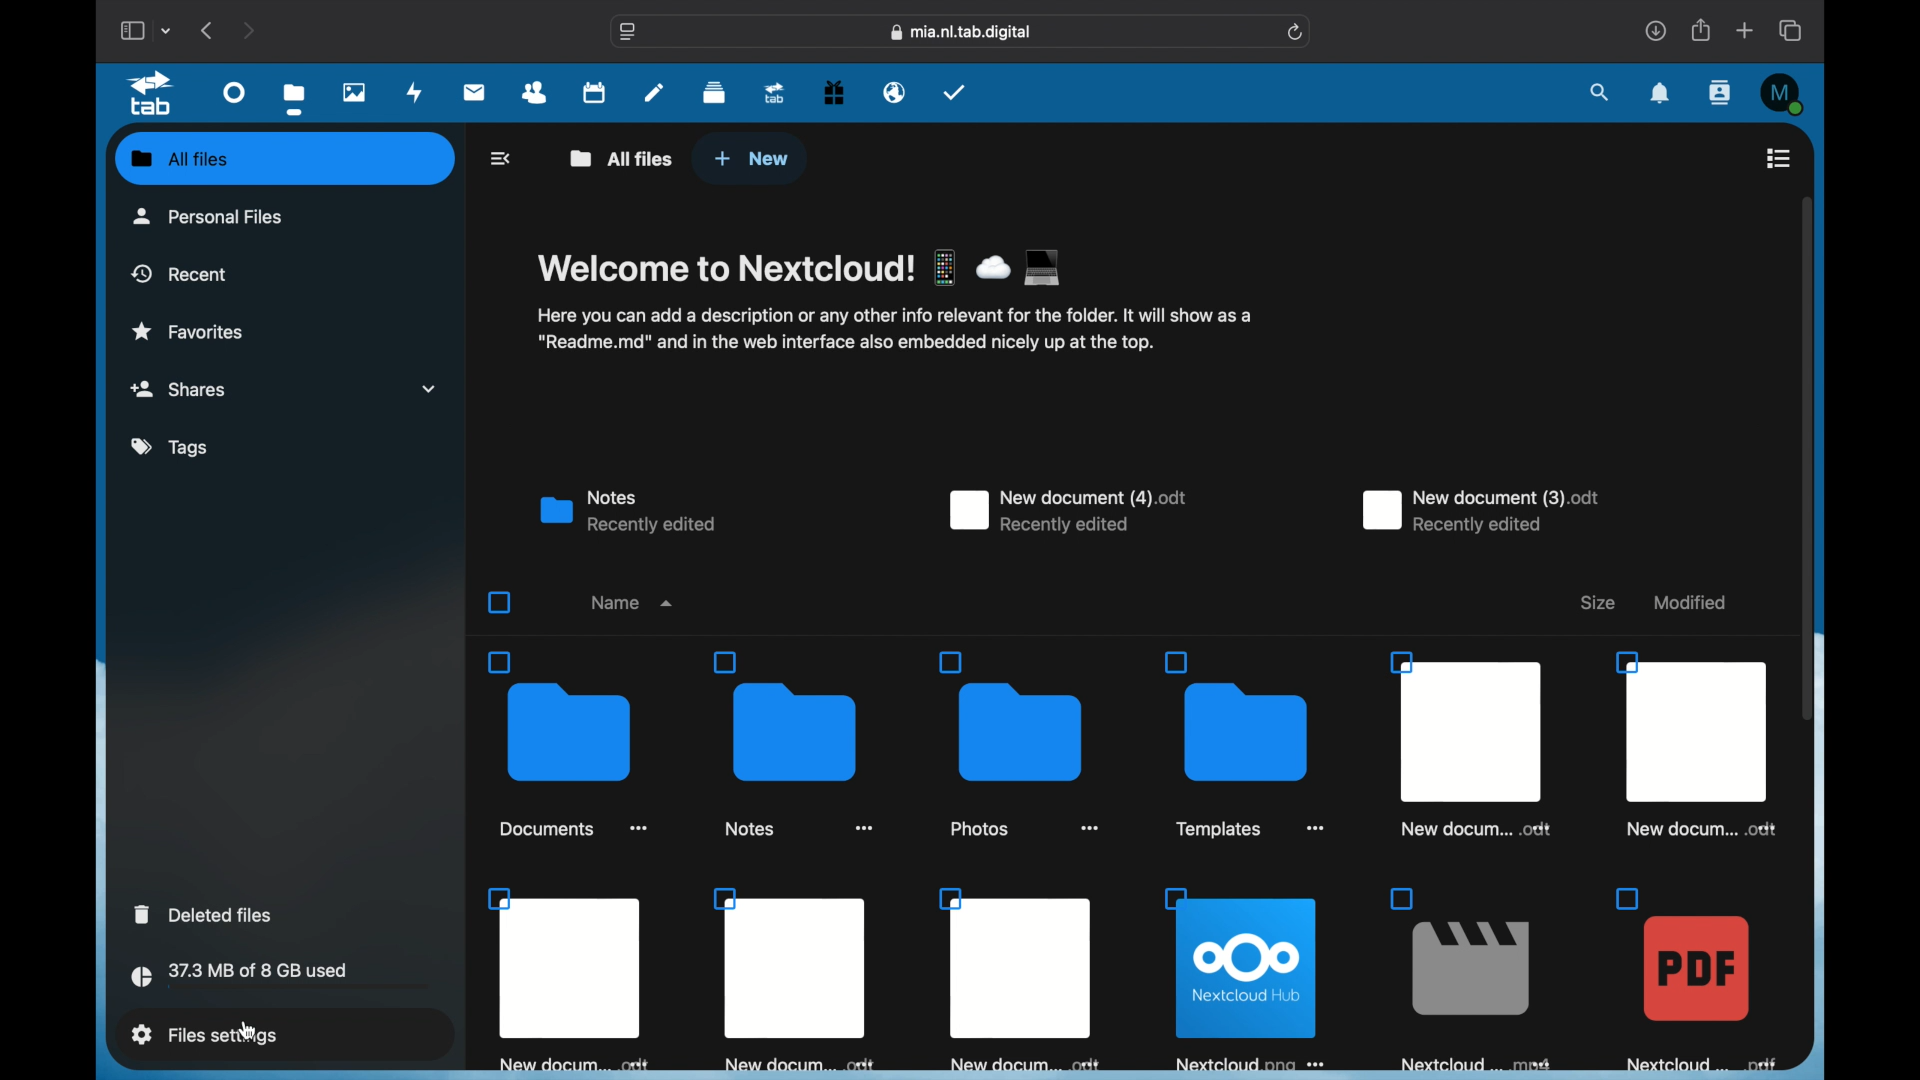 Image resolution: width=1920 pixels, height=1080 pixels. I want to click on downloads, so click(1655, 30).